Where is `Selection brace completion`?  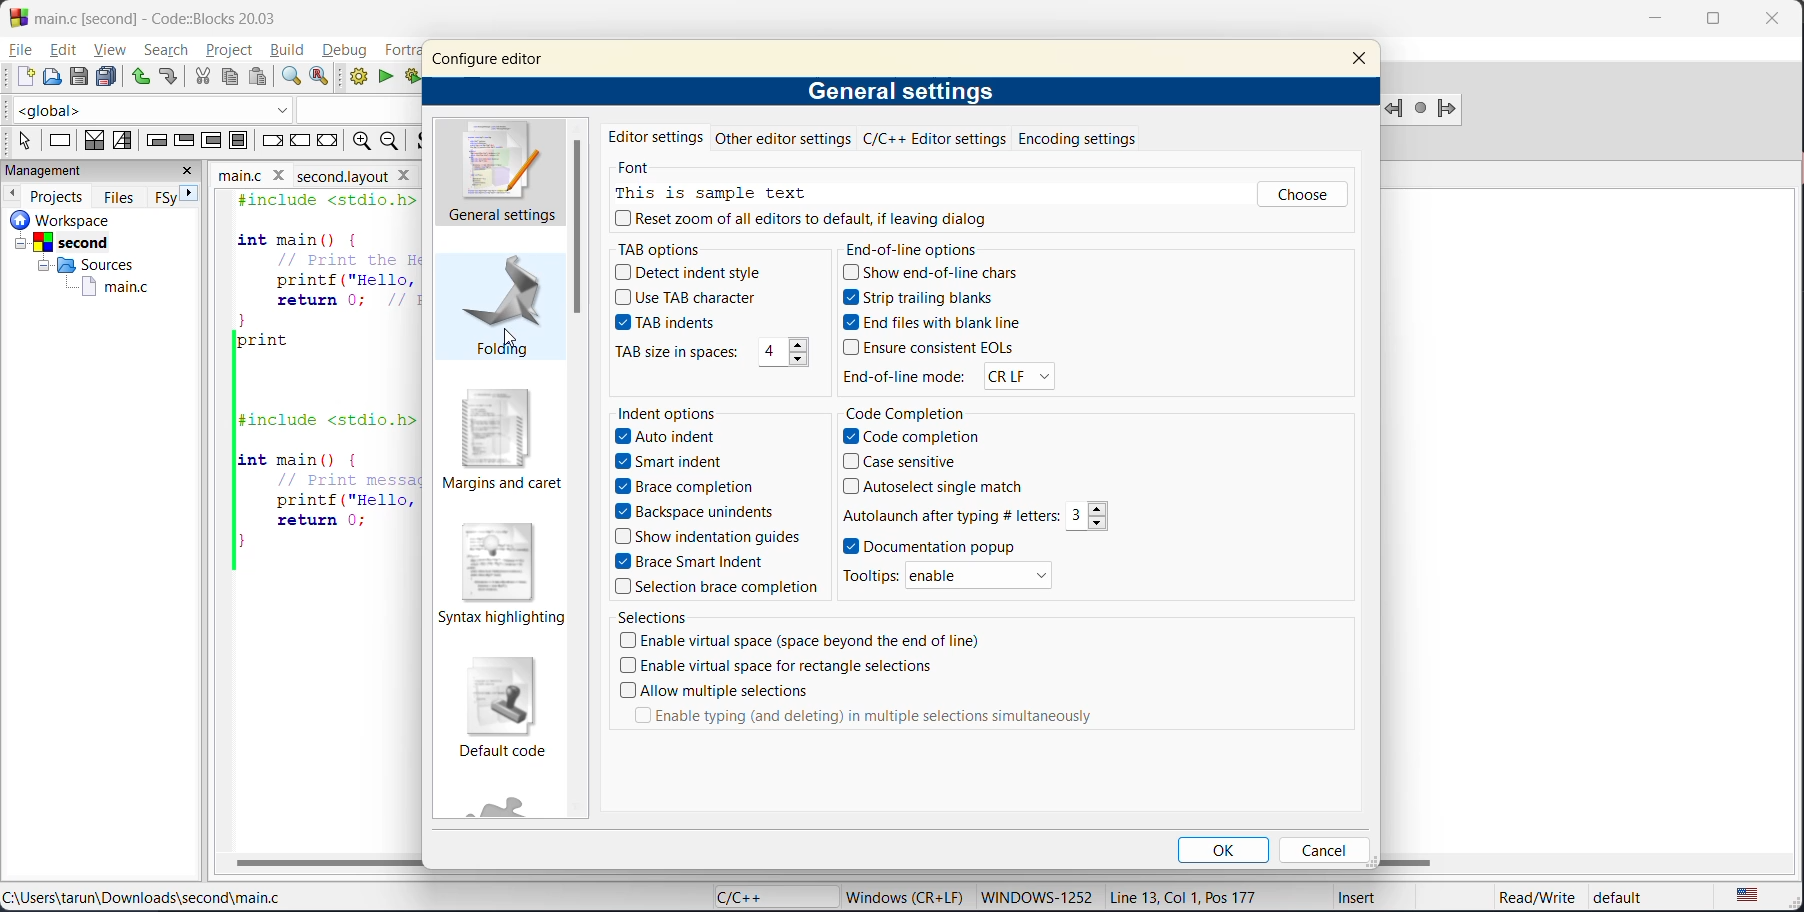 Selection brace completion is located at coordinates (719, 587).